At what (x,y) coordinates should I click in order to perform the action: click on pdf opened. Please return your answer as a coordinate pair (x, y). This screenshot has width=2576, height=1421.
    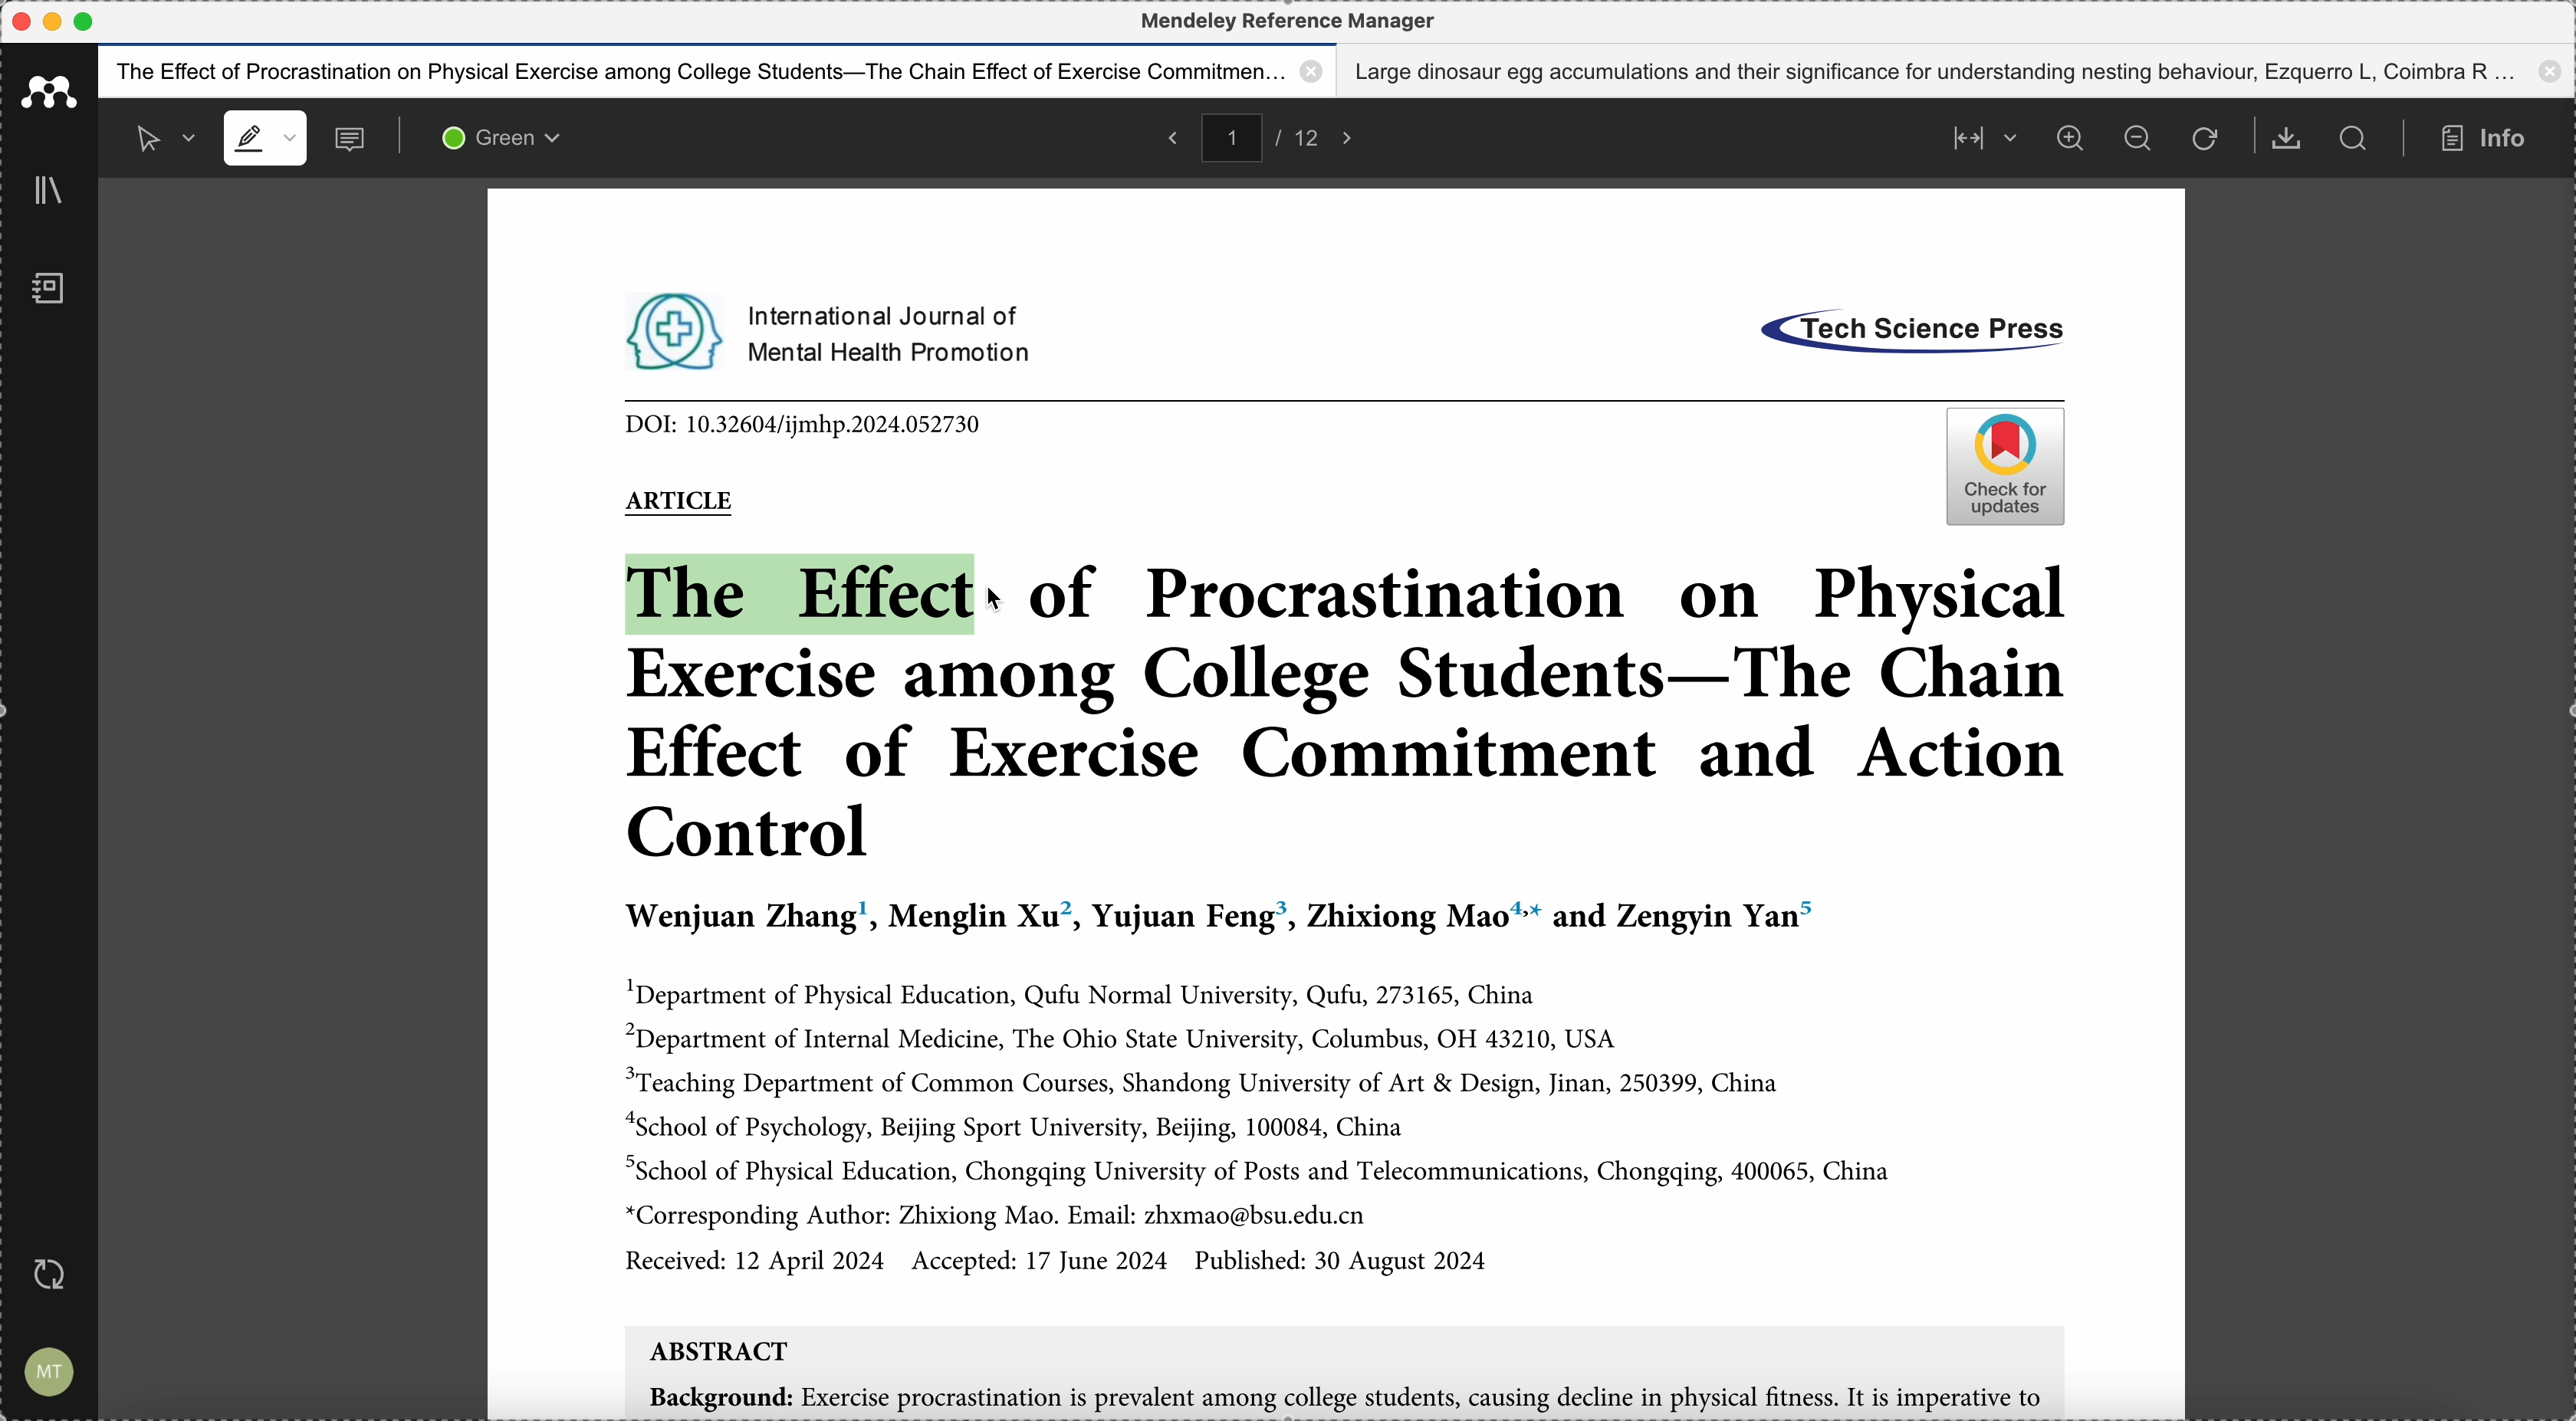
    Looking at the image, I should click on (1599, 805).